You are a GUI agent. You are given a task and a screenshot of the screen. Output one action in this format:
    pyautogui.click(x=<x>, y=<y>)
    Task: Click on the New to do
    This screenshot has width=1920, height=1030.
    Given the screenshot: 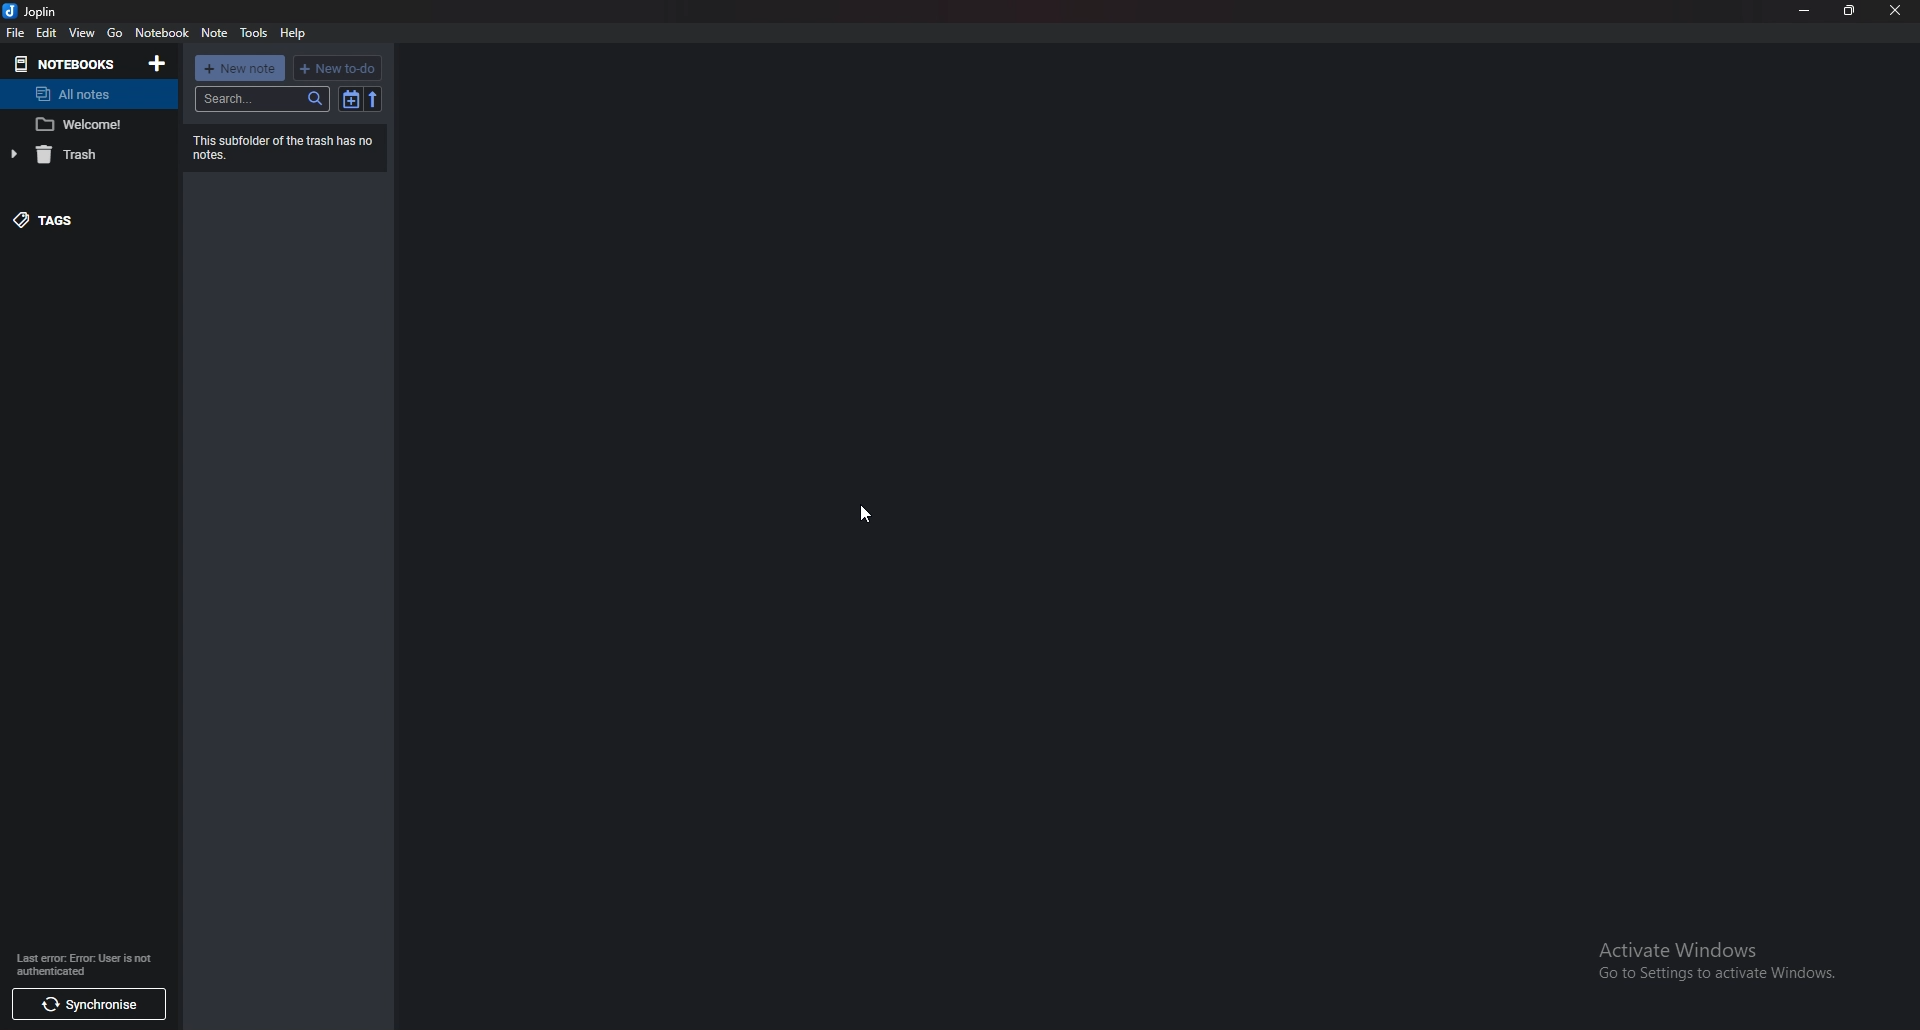 What is the action you would take?
    pyautogui.click(x=337, y=68)
    